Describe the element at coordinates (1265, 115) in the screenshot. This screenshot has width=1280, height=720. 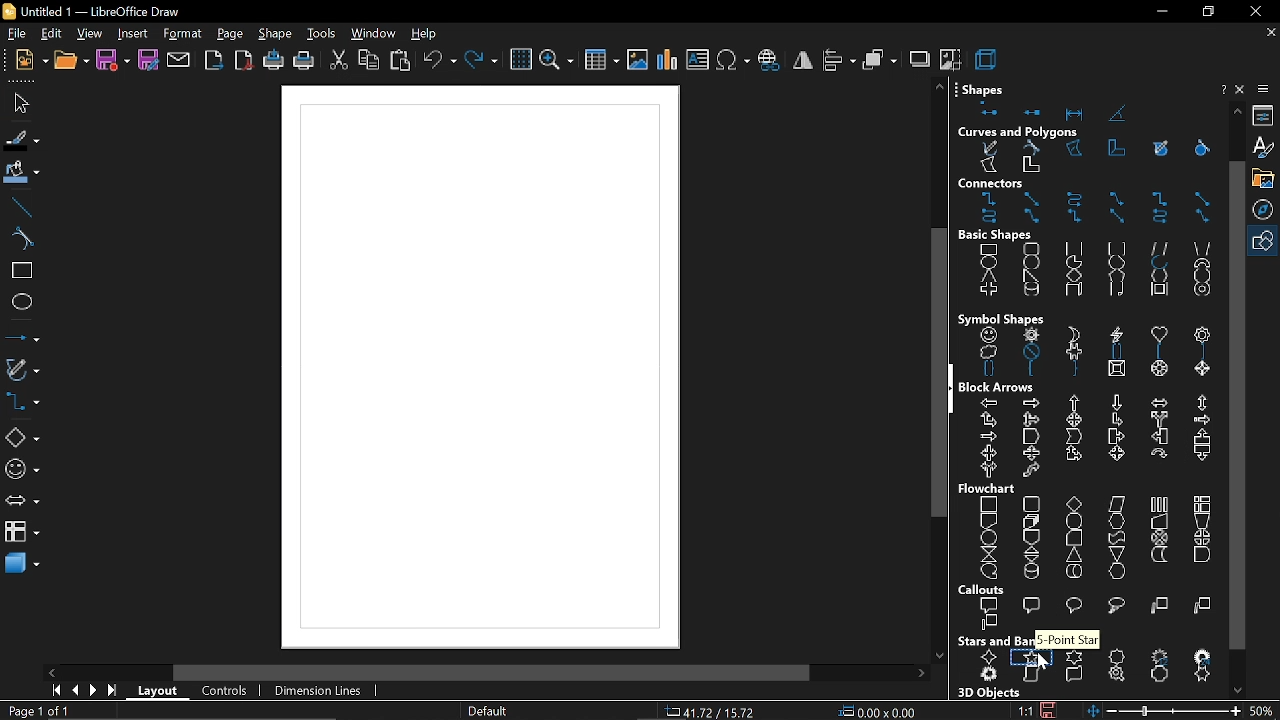
I see `properties` at that location.